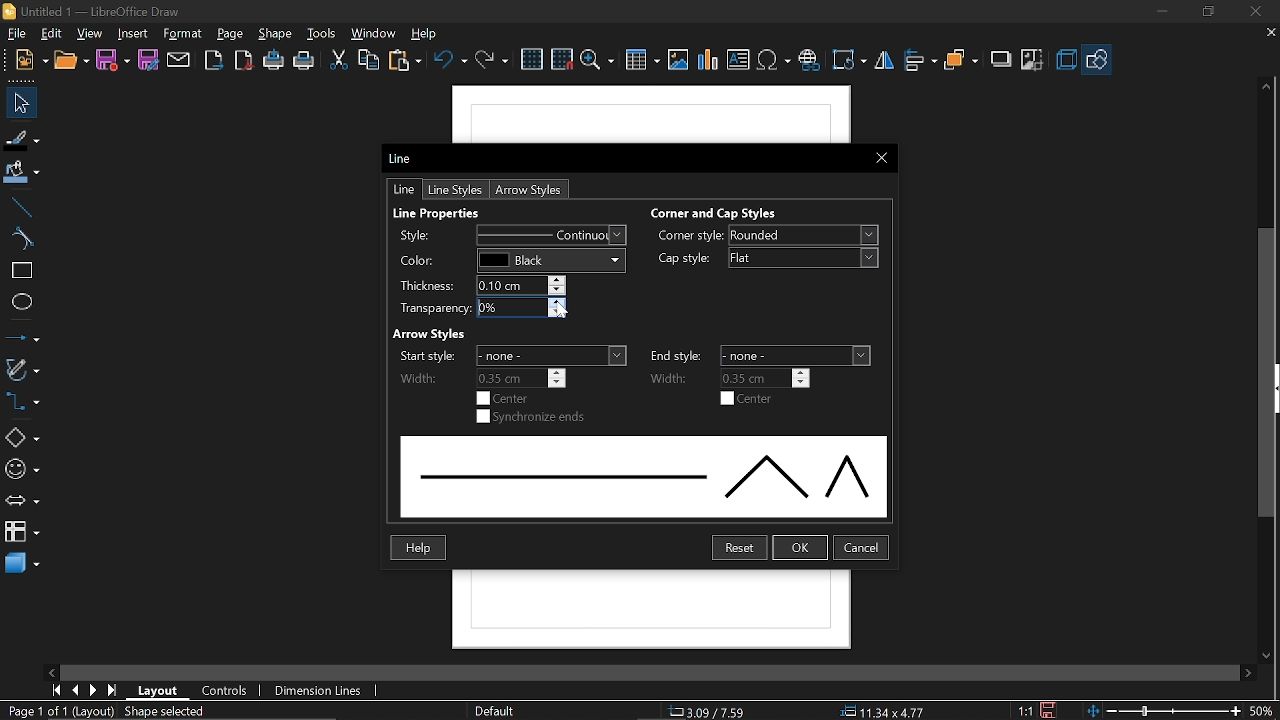 Image resolution: width=1280 pixels, height=720 pixels. Describe the element at coordinates (339, 62) in the screenshot. I see `cut` at that location.